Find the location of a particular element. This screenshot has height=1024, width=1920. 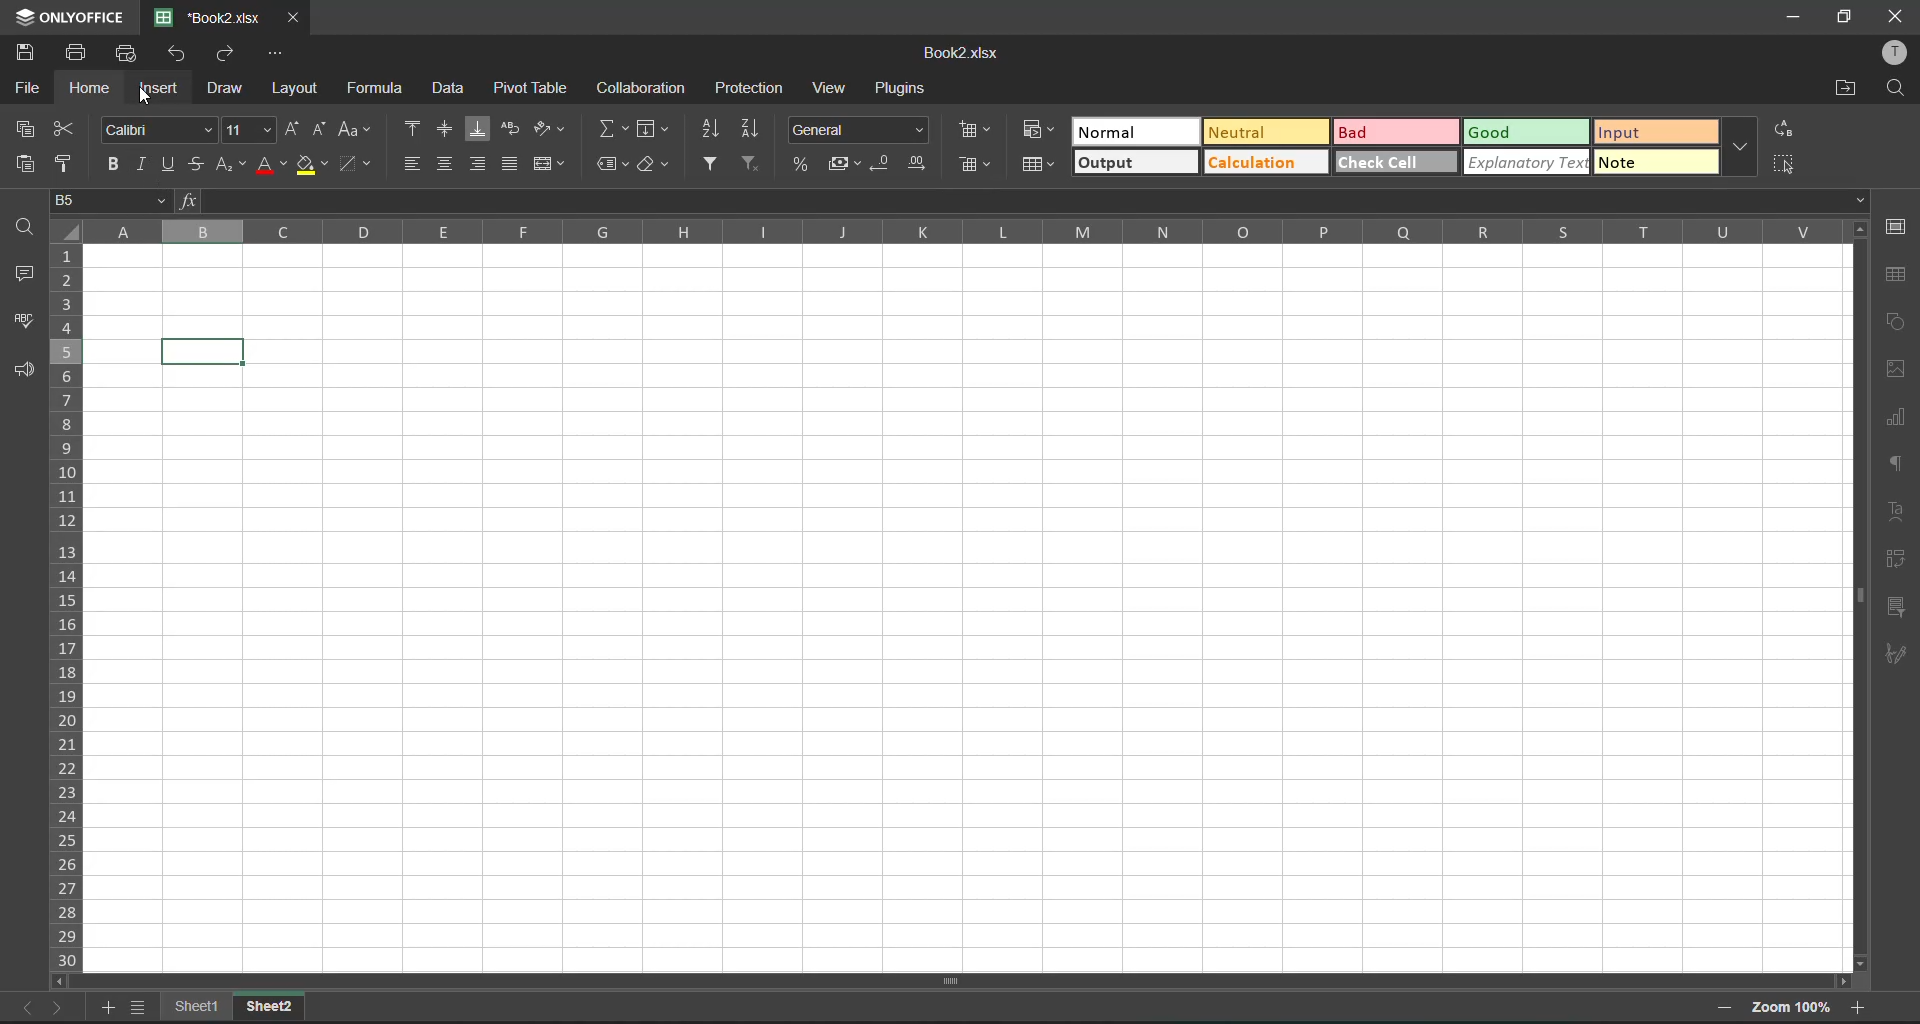

save is located at coordinates (31, 51).